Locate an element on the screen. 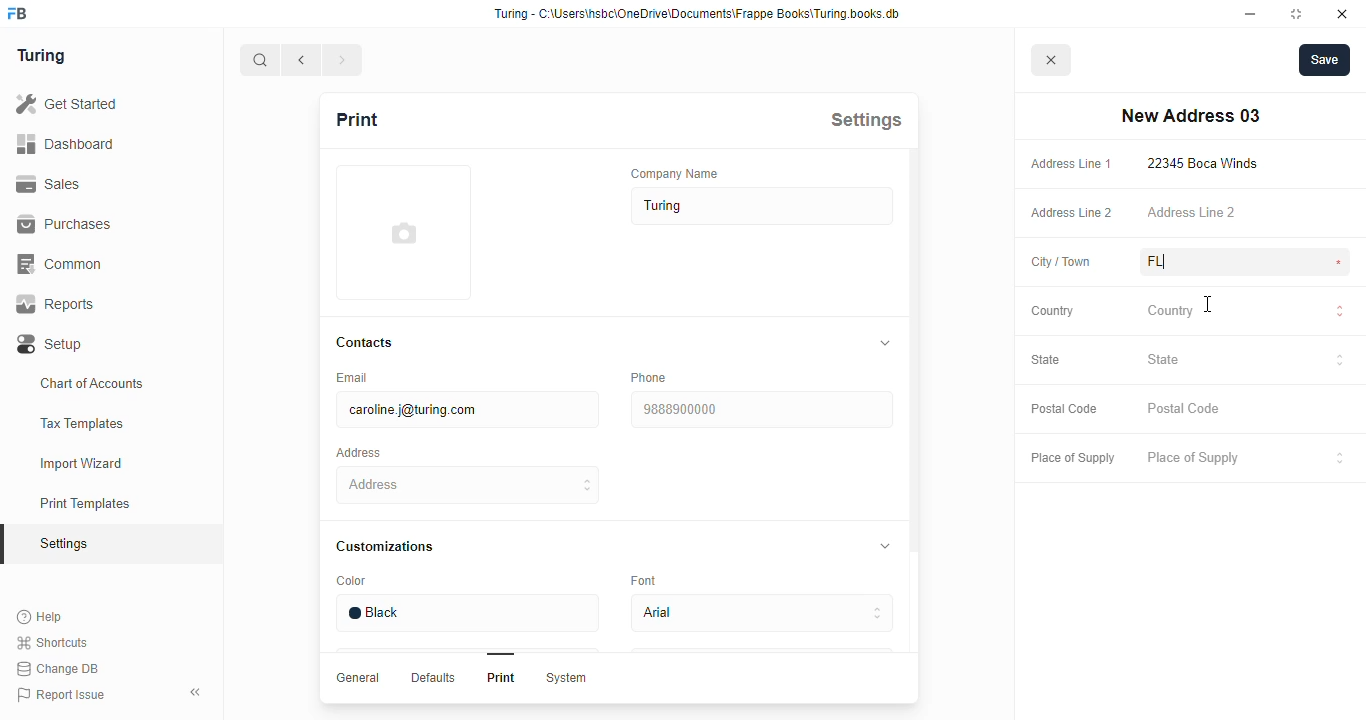 Image resolution: width=1366 pixels, height=720 pixels. tax templates is located at coordinates (81, 423).